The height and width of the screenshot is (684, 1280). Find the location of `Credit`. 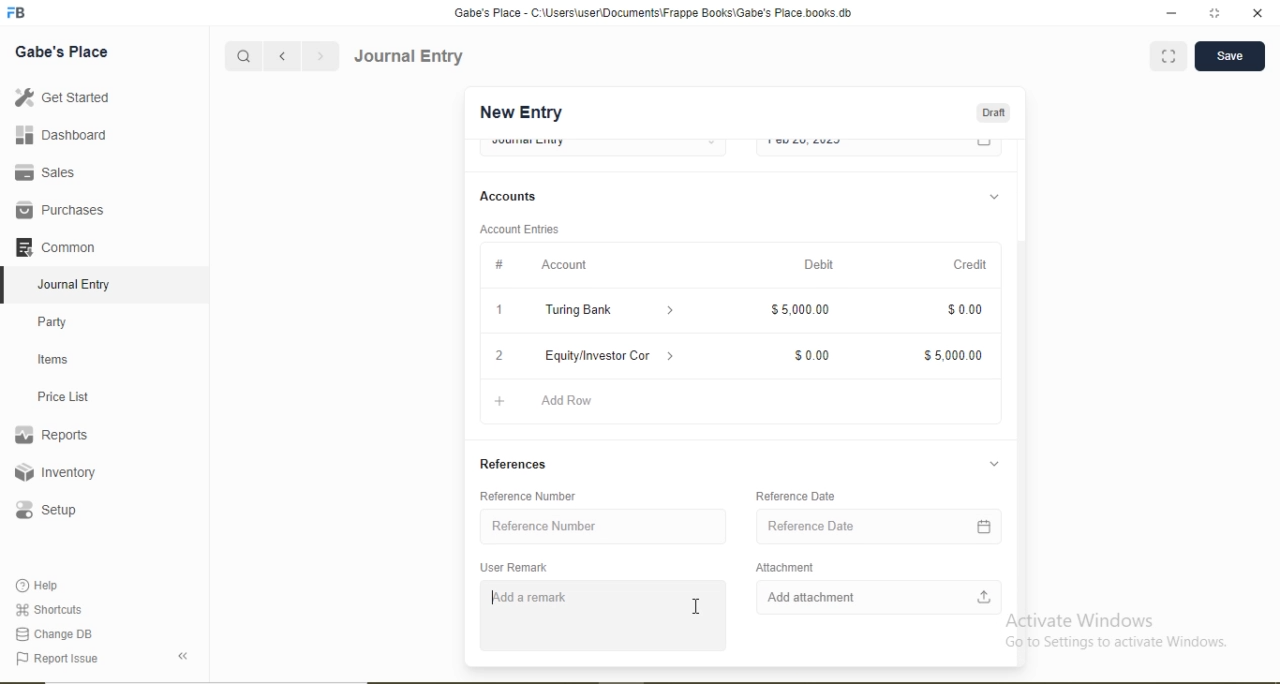

Credit is located at coordinates (971, 266).